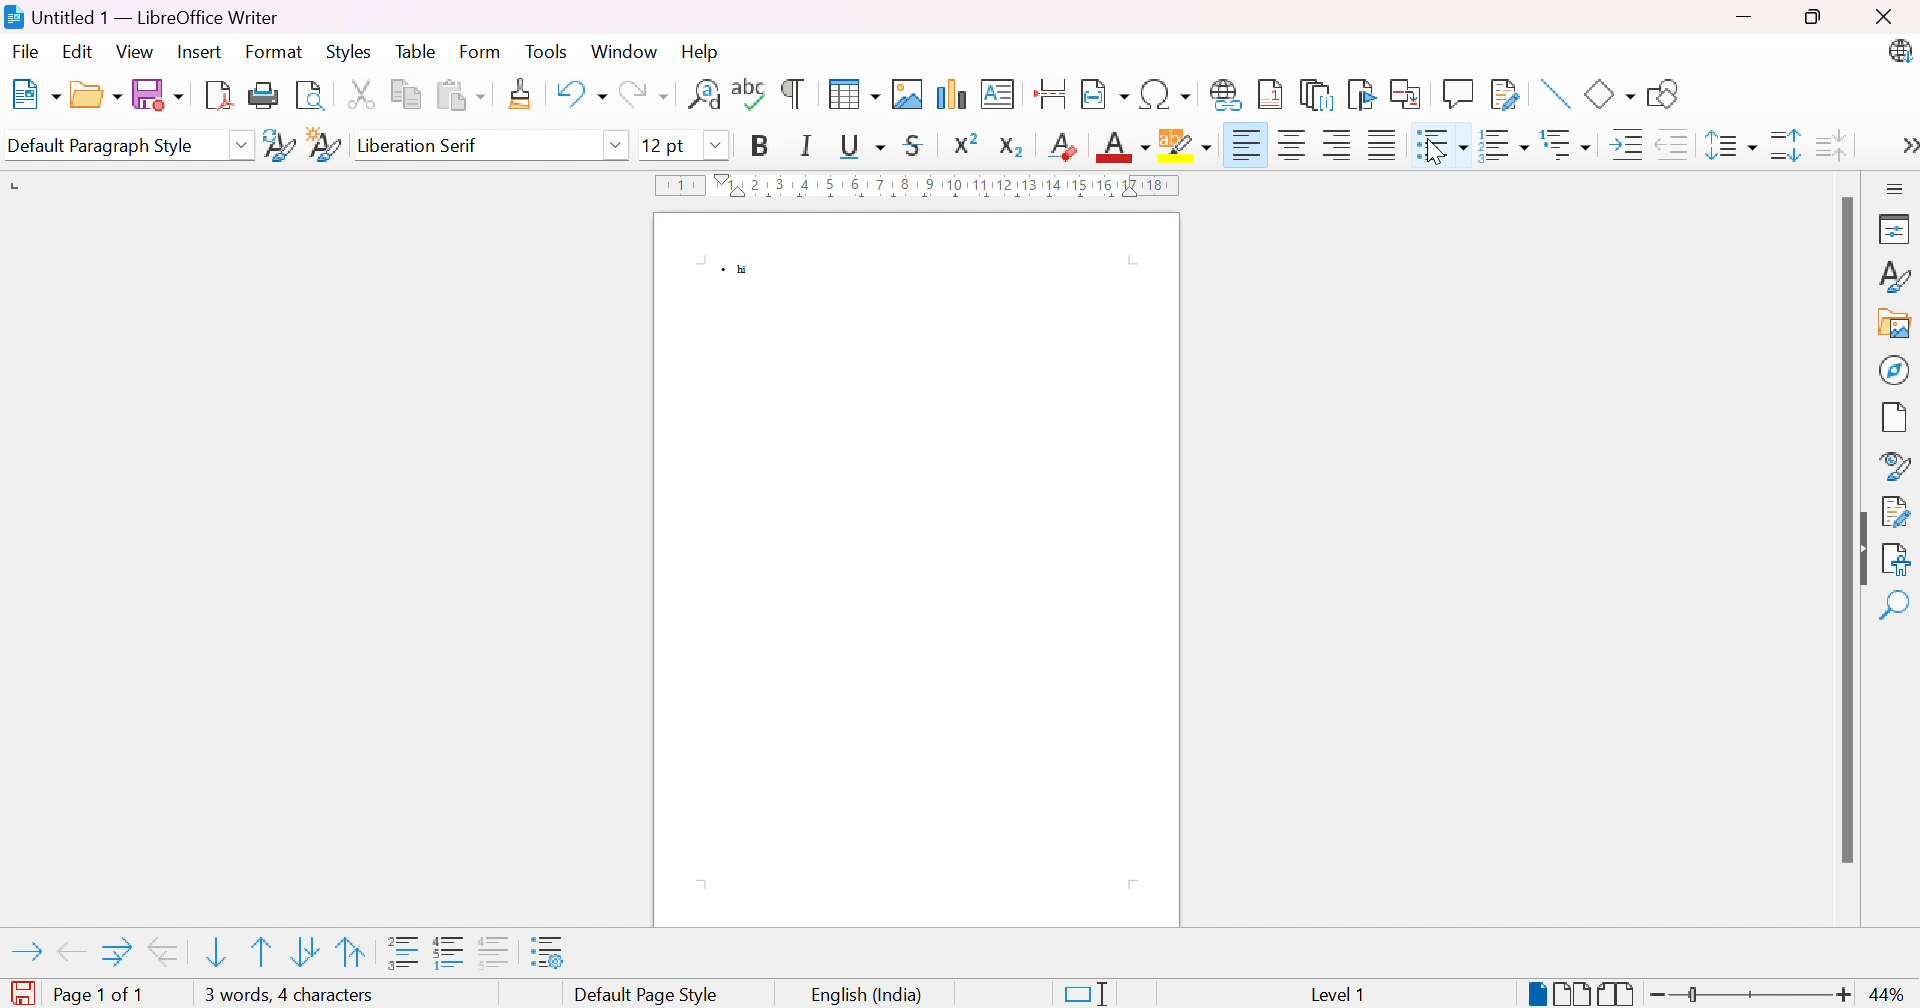 The width and height of the screenshot is (1920, 1008). I want to click on Manage changes, so click(1900, 513).